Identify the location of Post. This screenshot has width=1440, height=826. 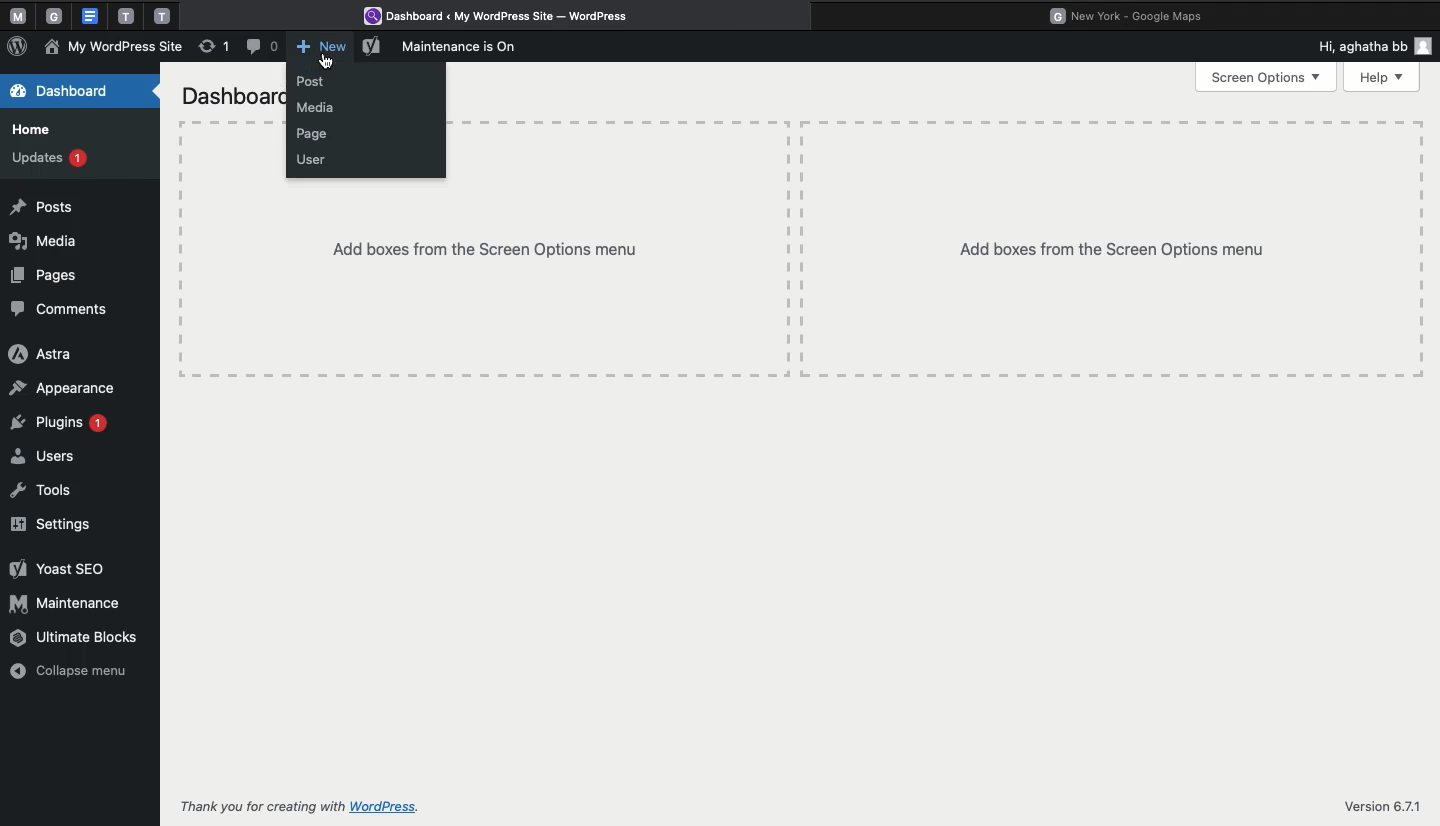
(318, 82).